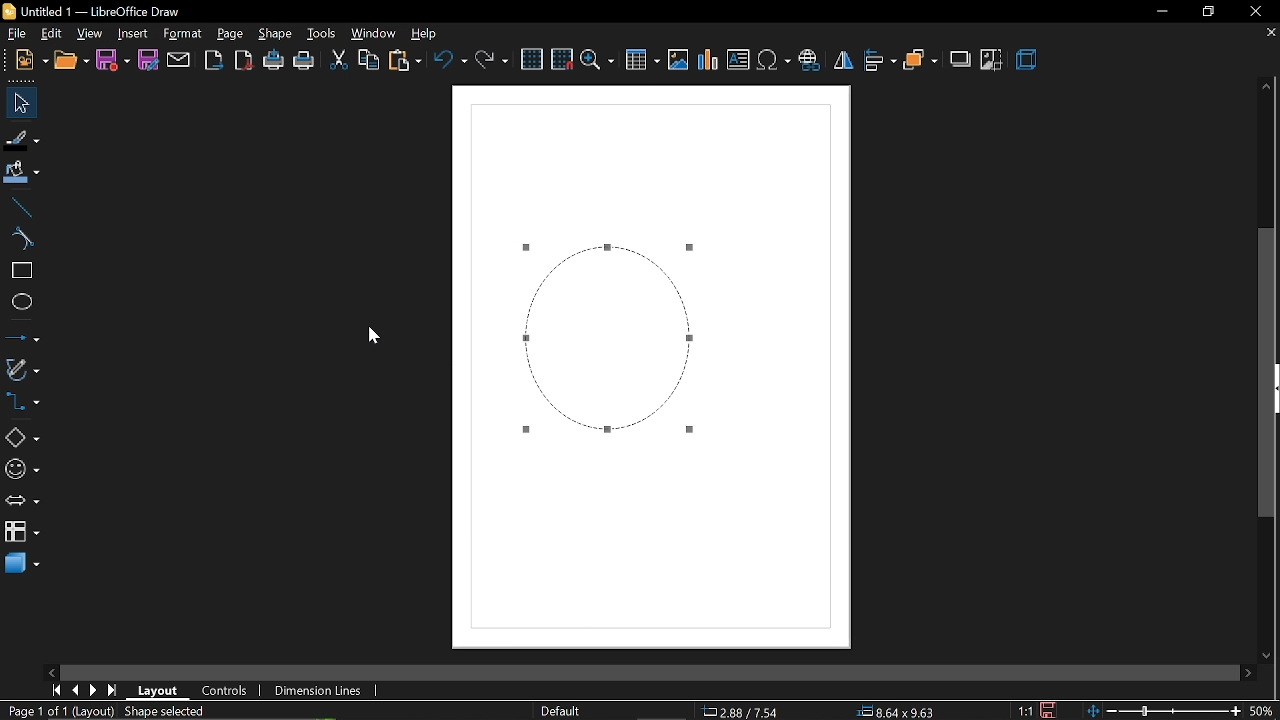 This screenshot has width=1280, height=720. What do you see at coordinates (20, 530) in the screenshot?
I see `flowchart` at bounding box center [20, 530].